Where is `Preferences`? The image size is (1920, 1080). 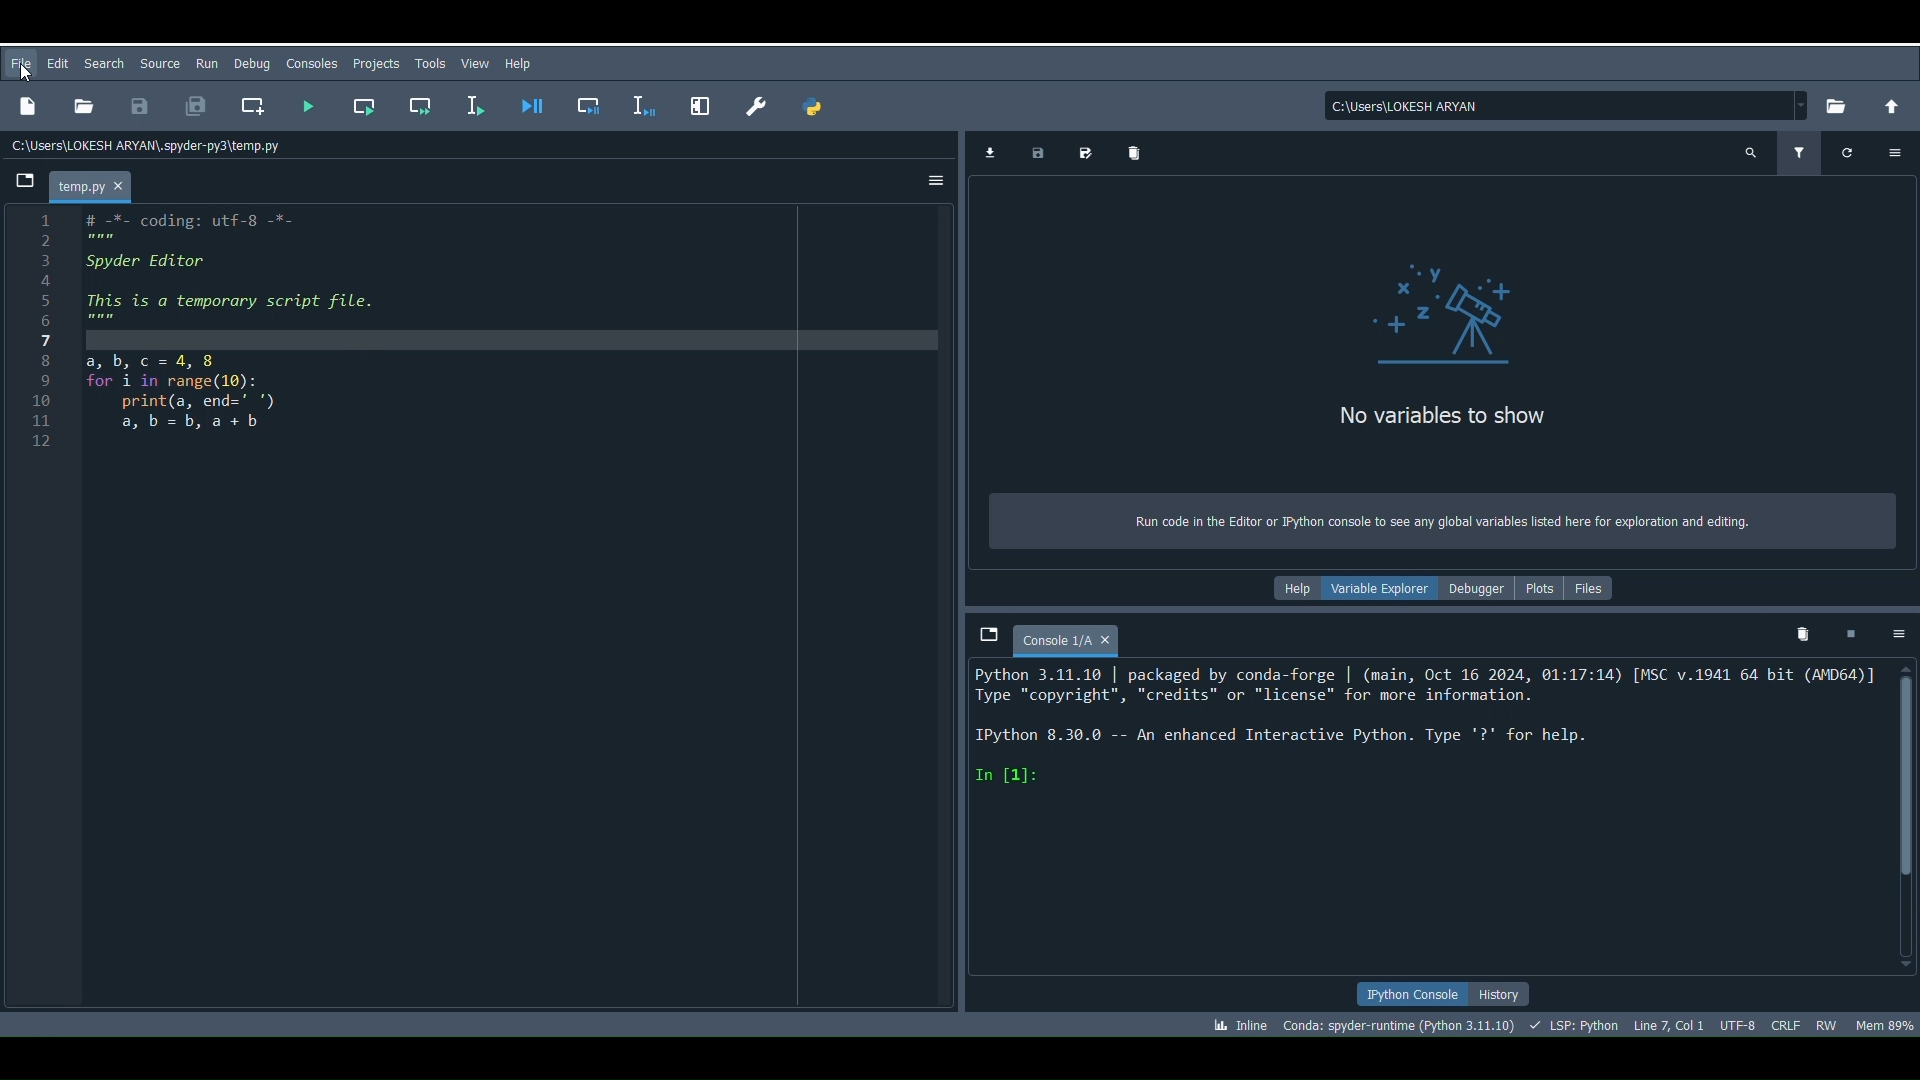
Preferences is located at coordinates (750, 100).